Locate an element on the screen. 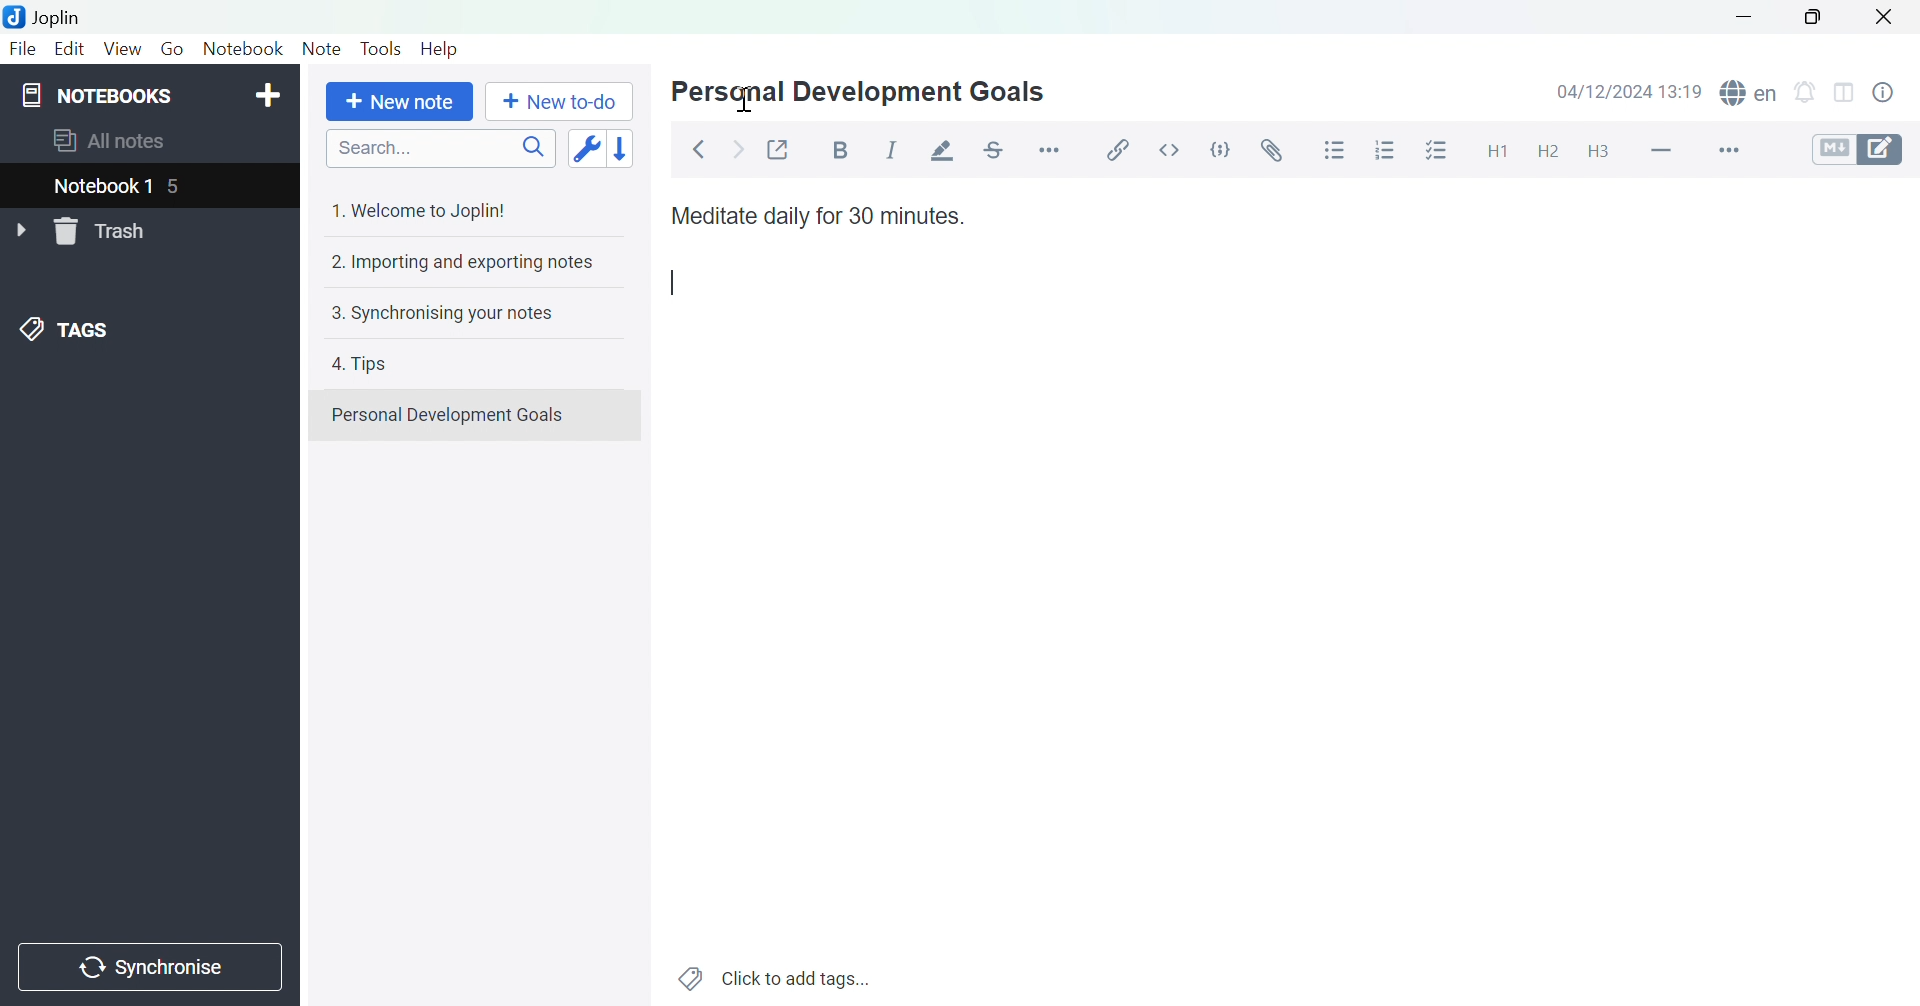 The width and height of the screenshot is (1920, 1006). New note is located at coordinates (399, 103).